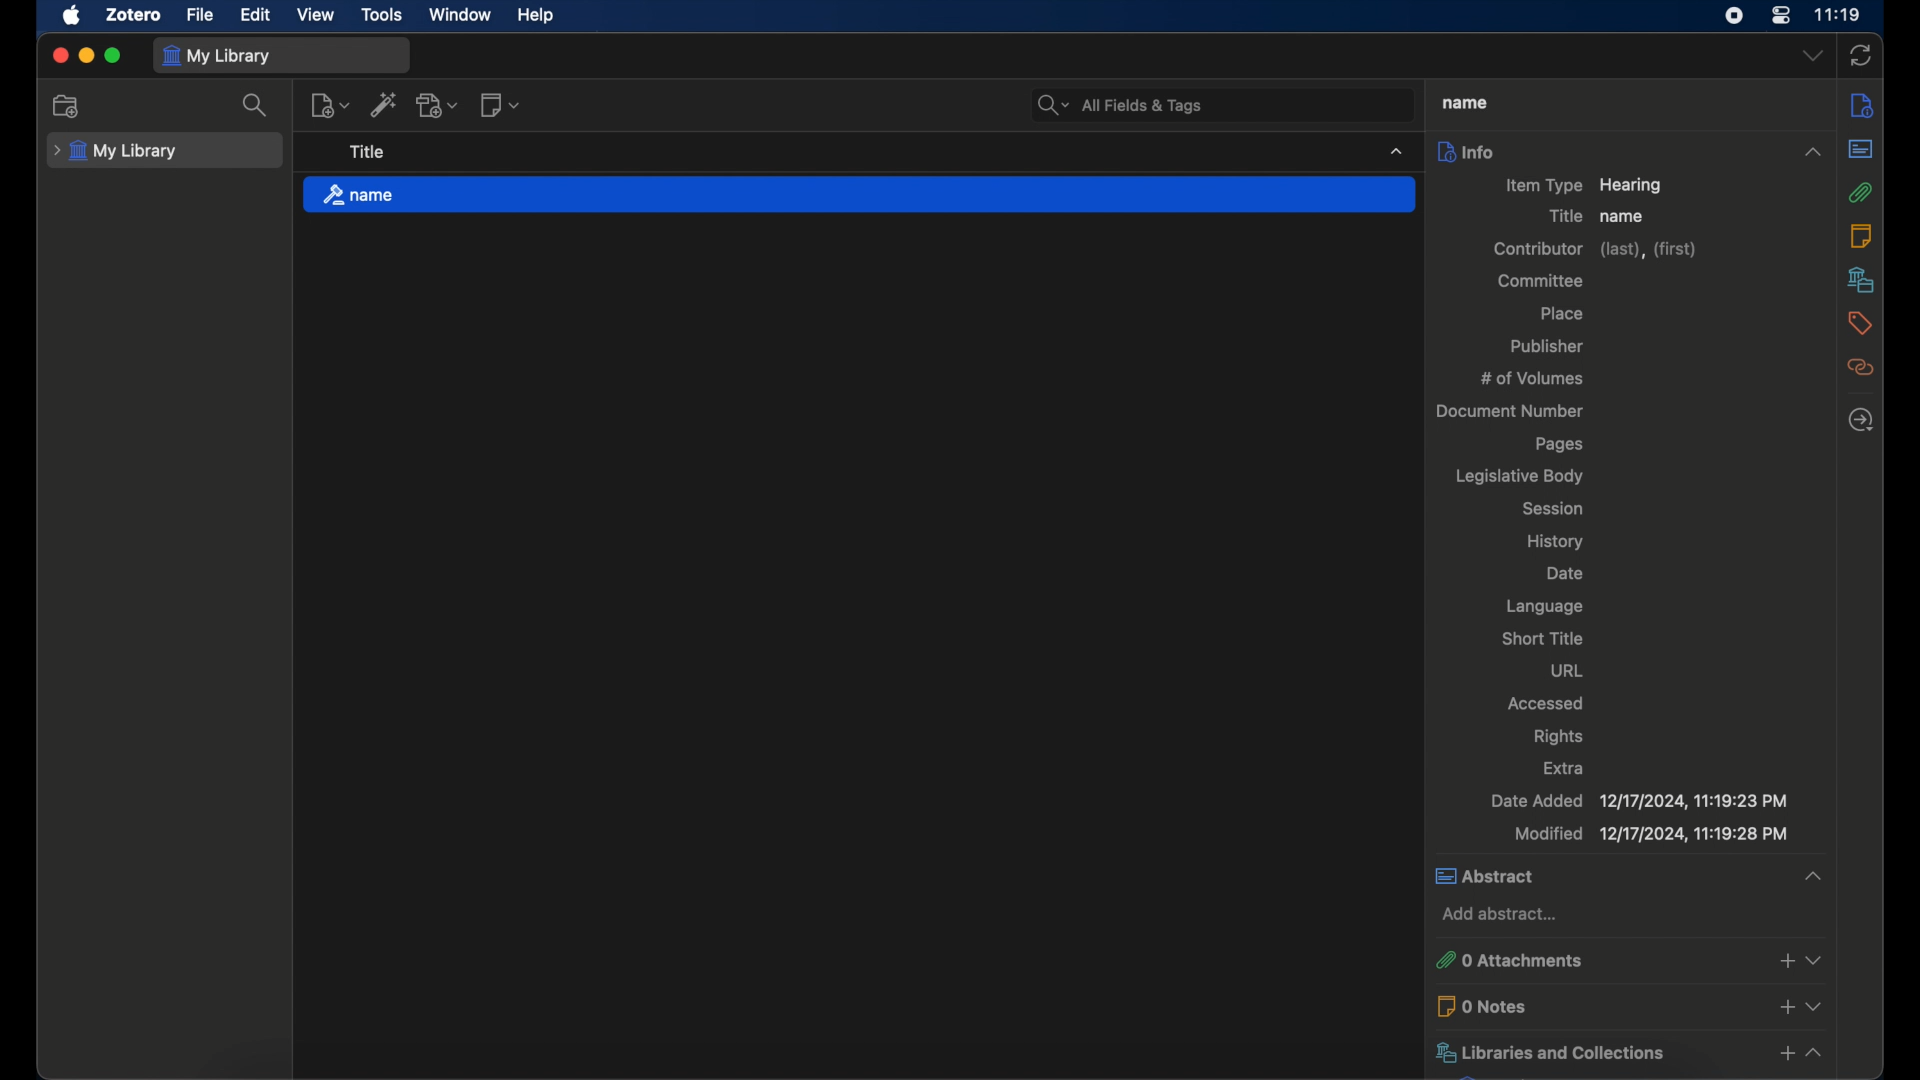 The image size is (1920, 1080). I want to click on document number, so click(1512, 412).